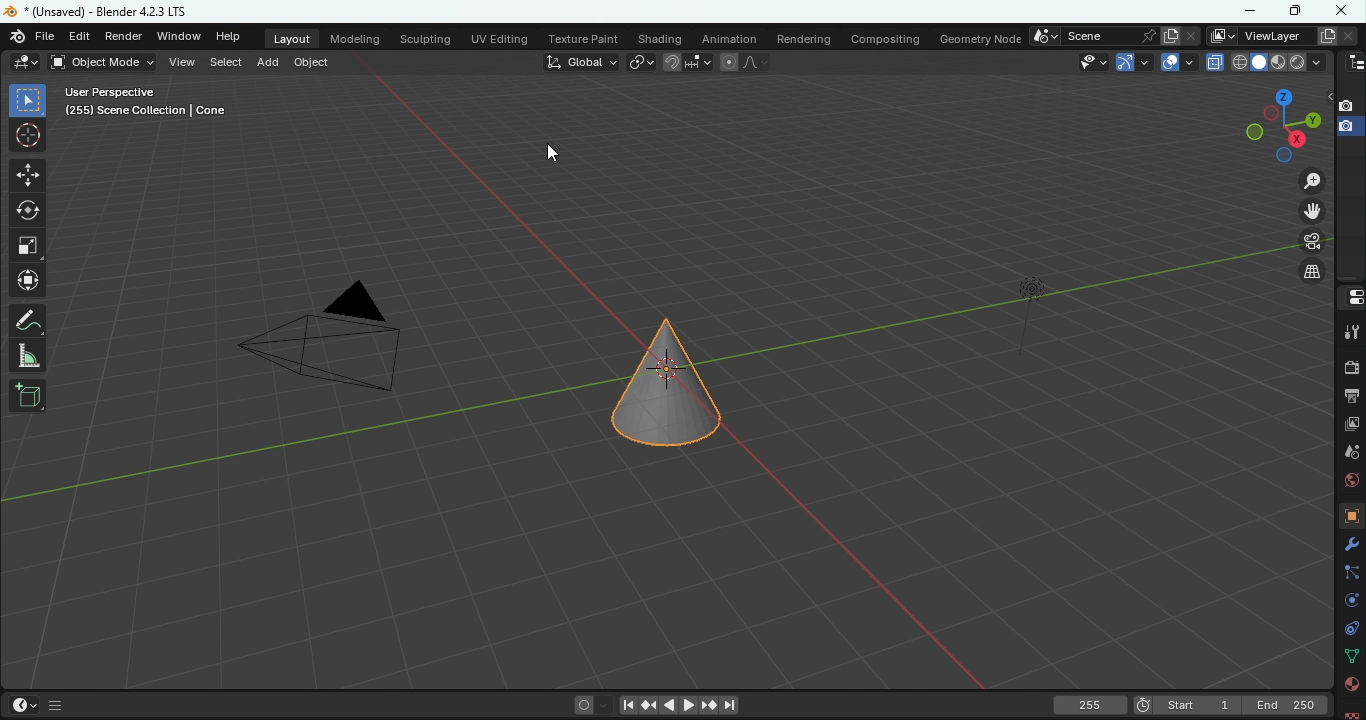 Image resolution: width=1366 pixels, height=720 pixels. I want to click on Viewport shading: Solid, so click(1257, 62).